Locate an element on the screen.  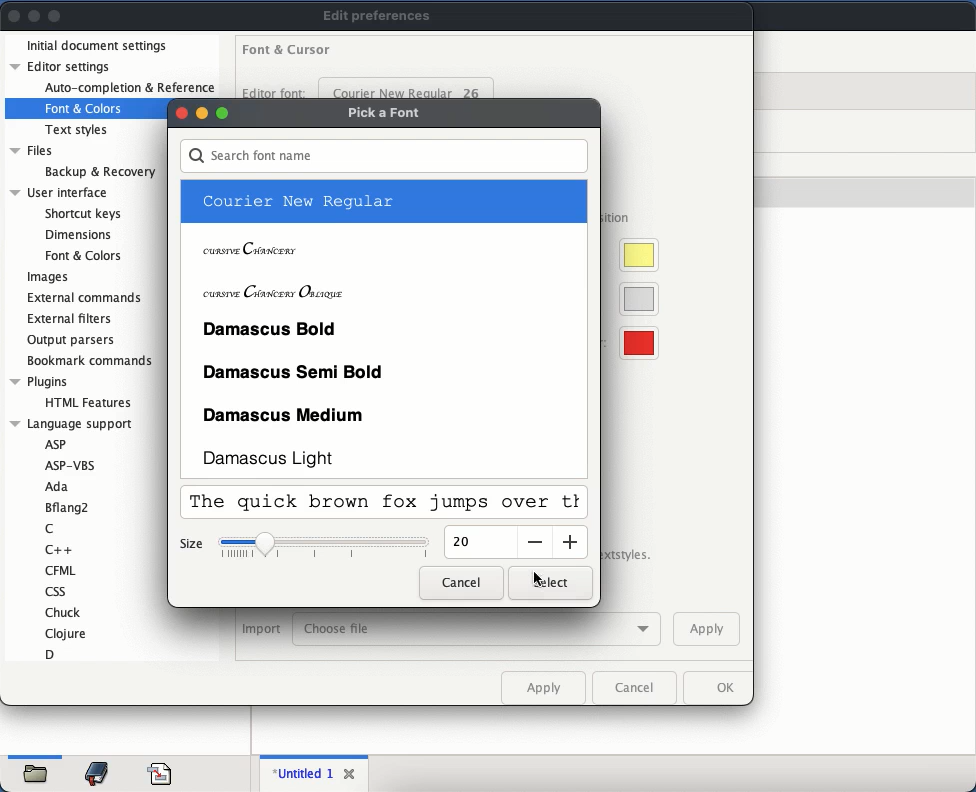
code is located at coordinates (160, 771).